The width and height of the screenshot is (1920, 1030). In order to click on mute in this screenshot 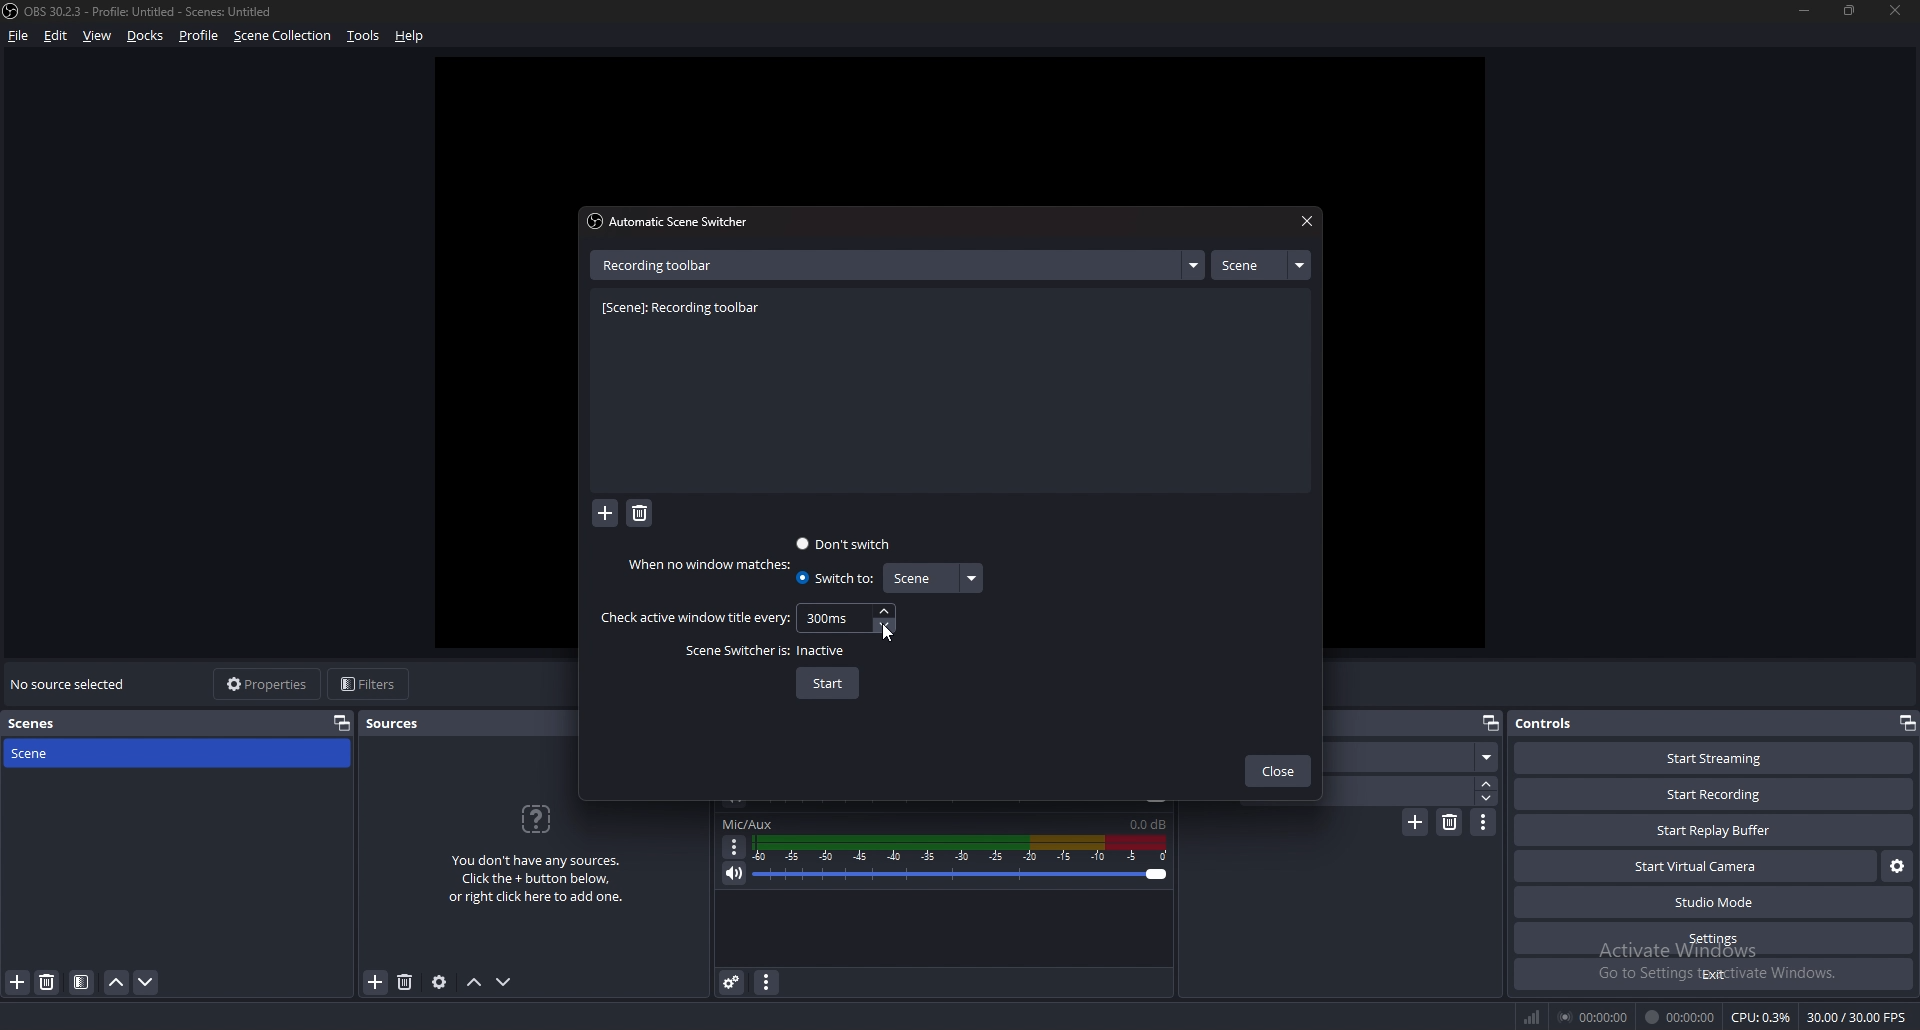, I will do `click(735, 873)`.